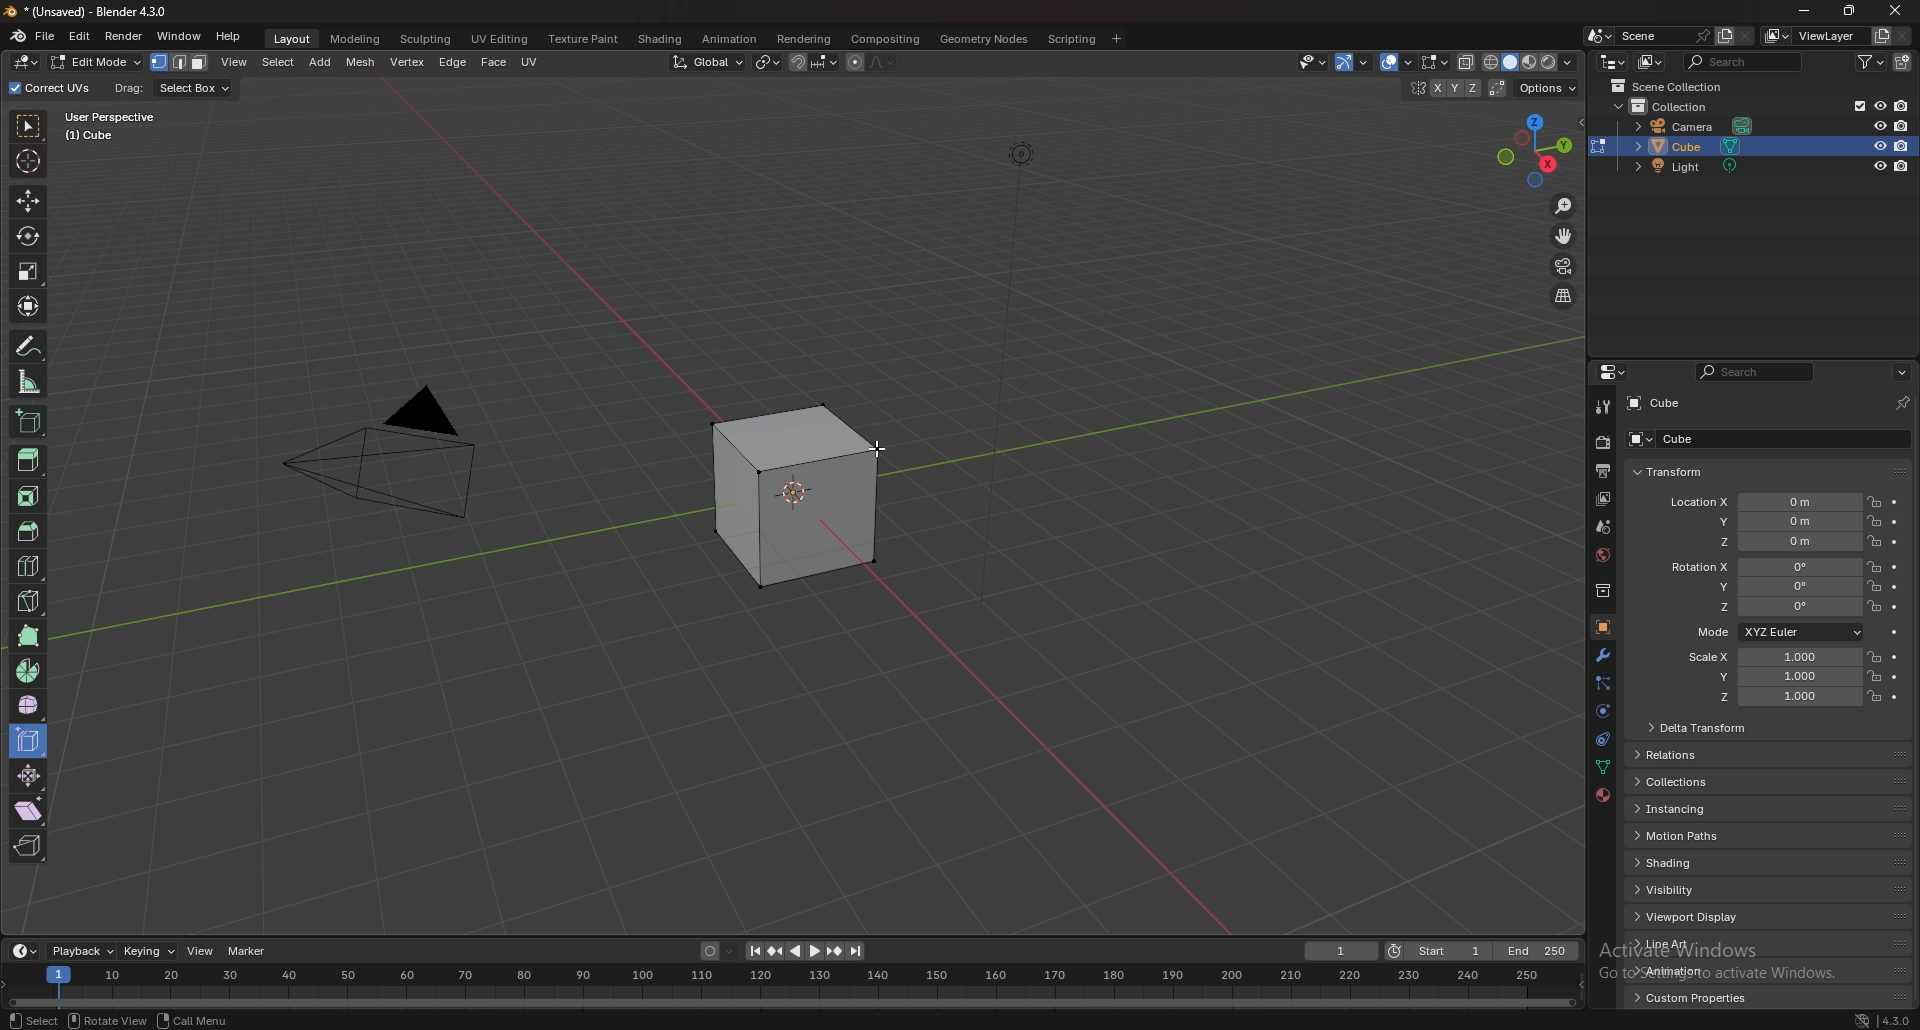 This screenshot has width=1920, height=1030. I want to click on loop cut, so click(28, 566).